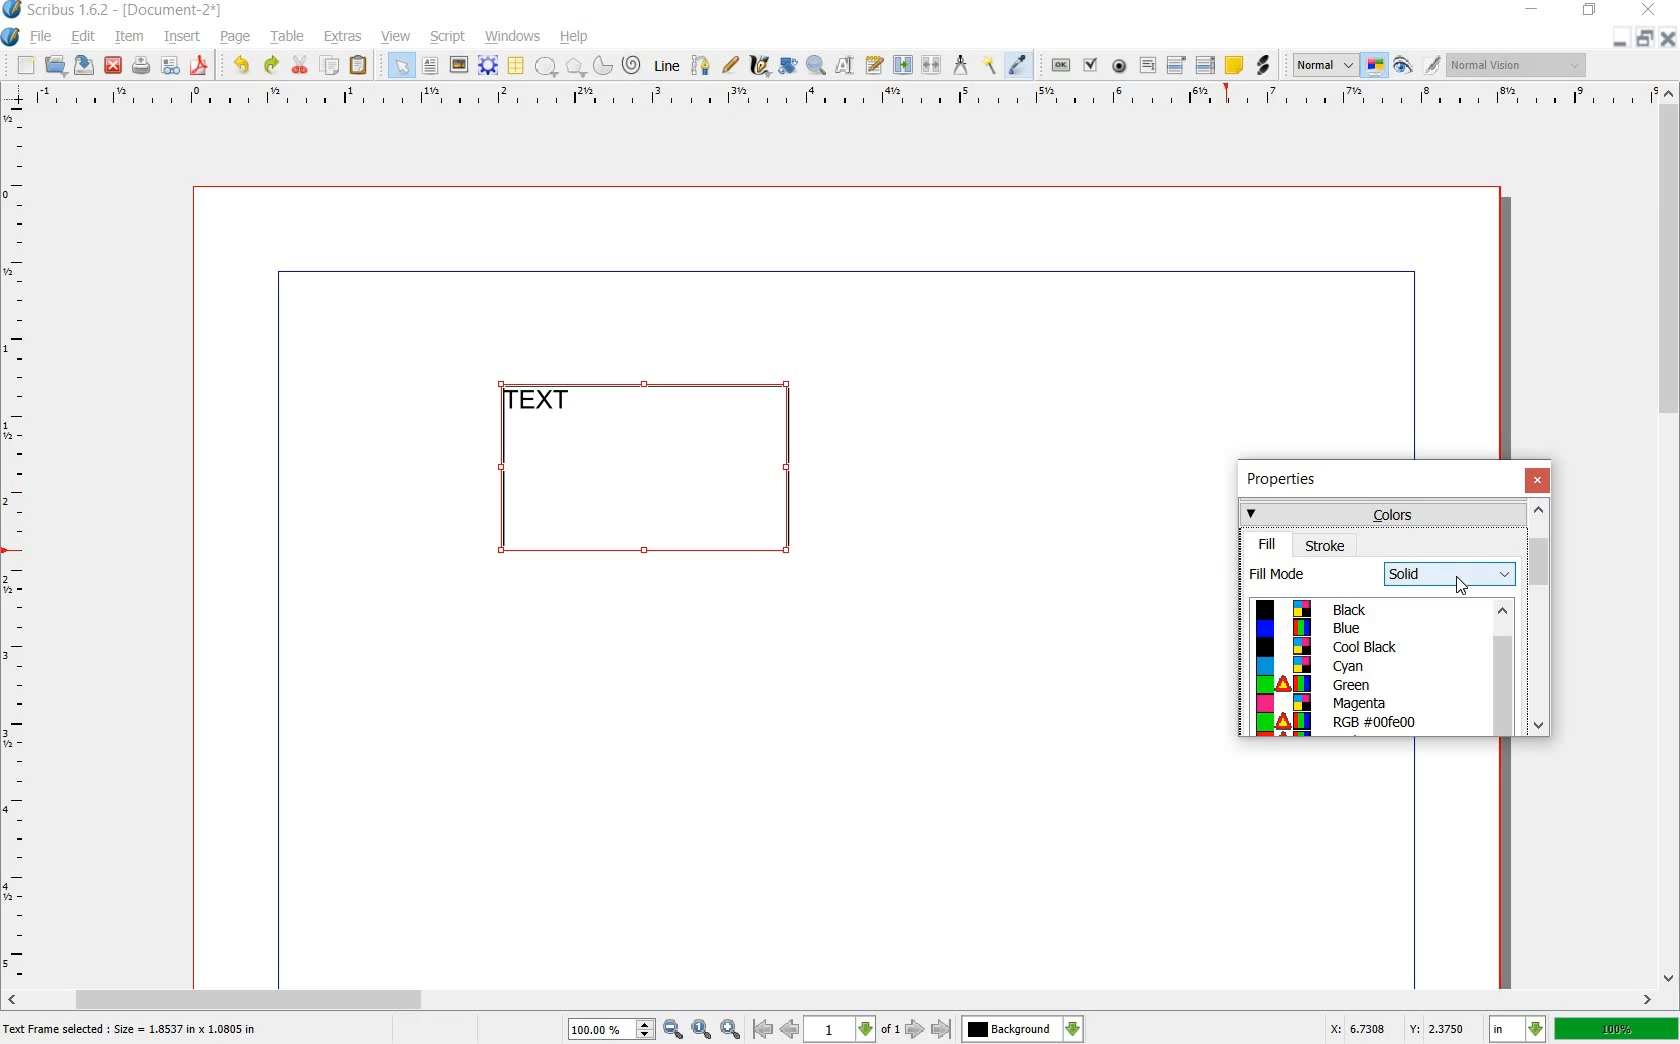 The height and width of the screenshot is (1044, 1680). Describe the element at coordinates (1177, 64) in the screenshot. I see `pdf combo box` at that location.